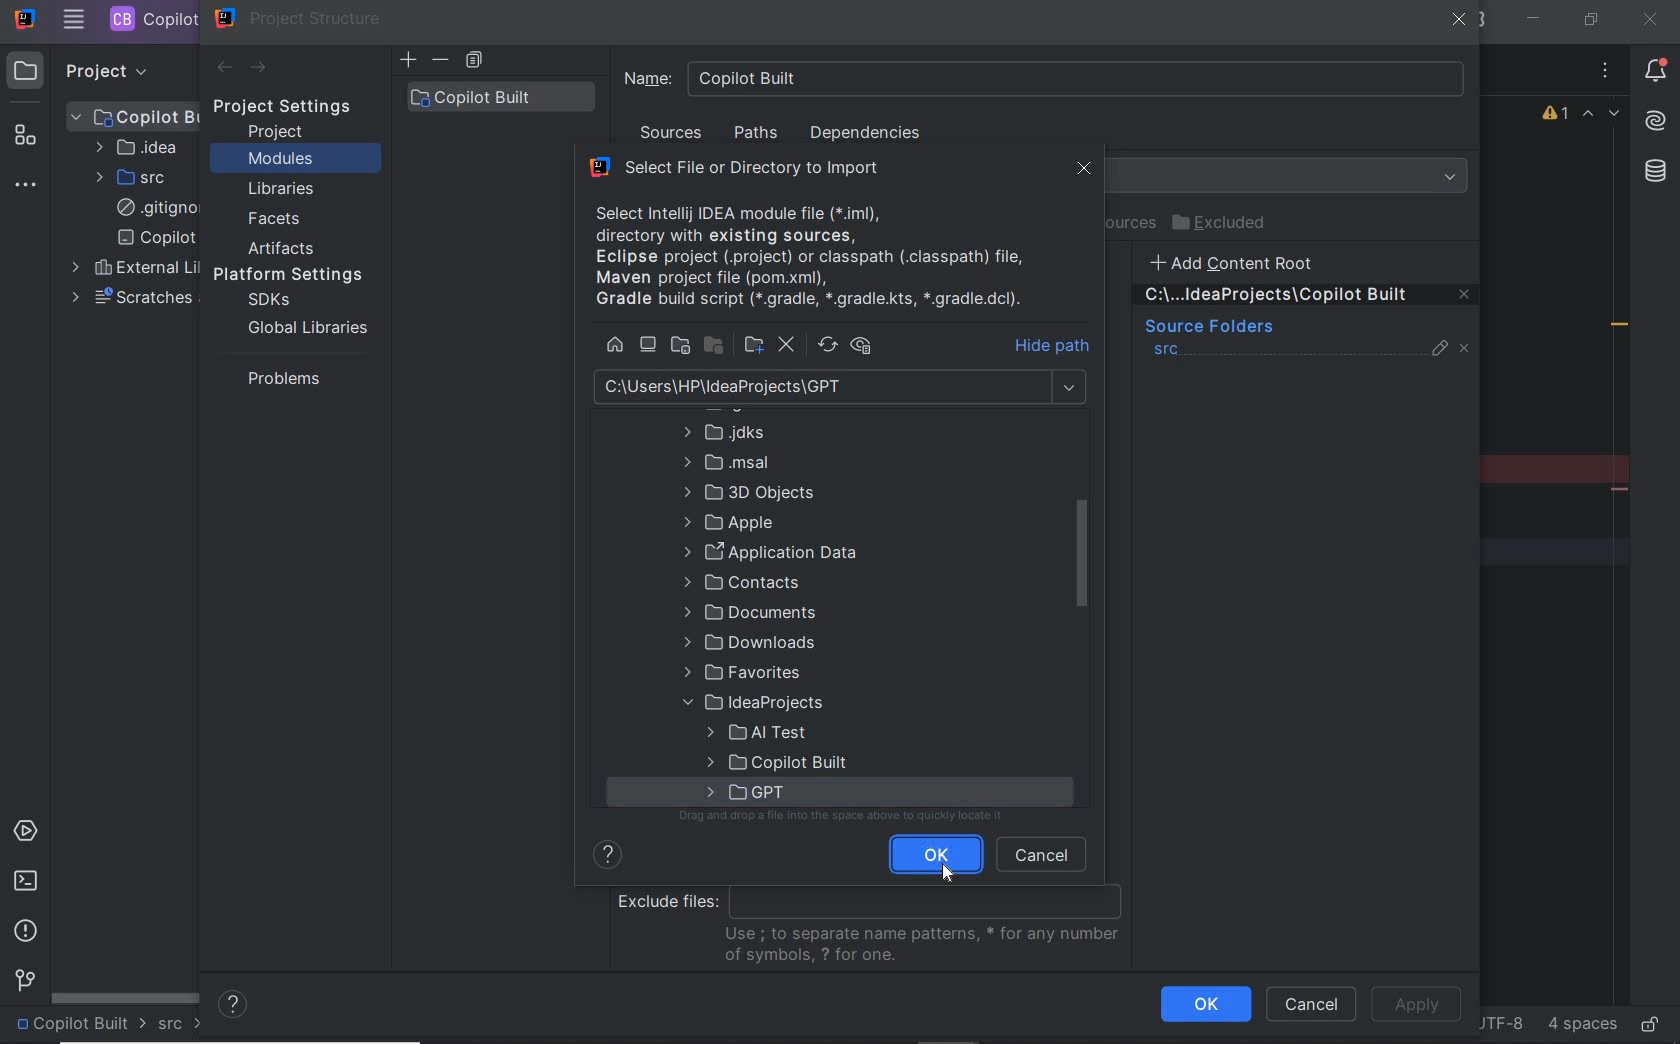 This screenshot has height=1044, width=1680. Describe the element at coordinates (754, 346) in the screenshot. I see `new directory` at that location.